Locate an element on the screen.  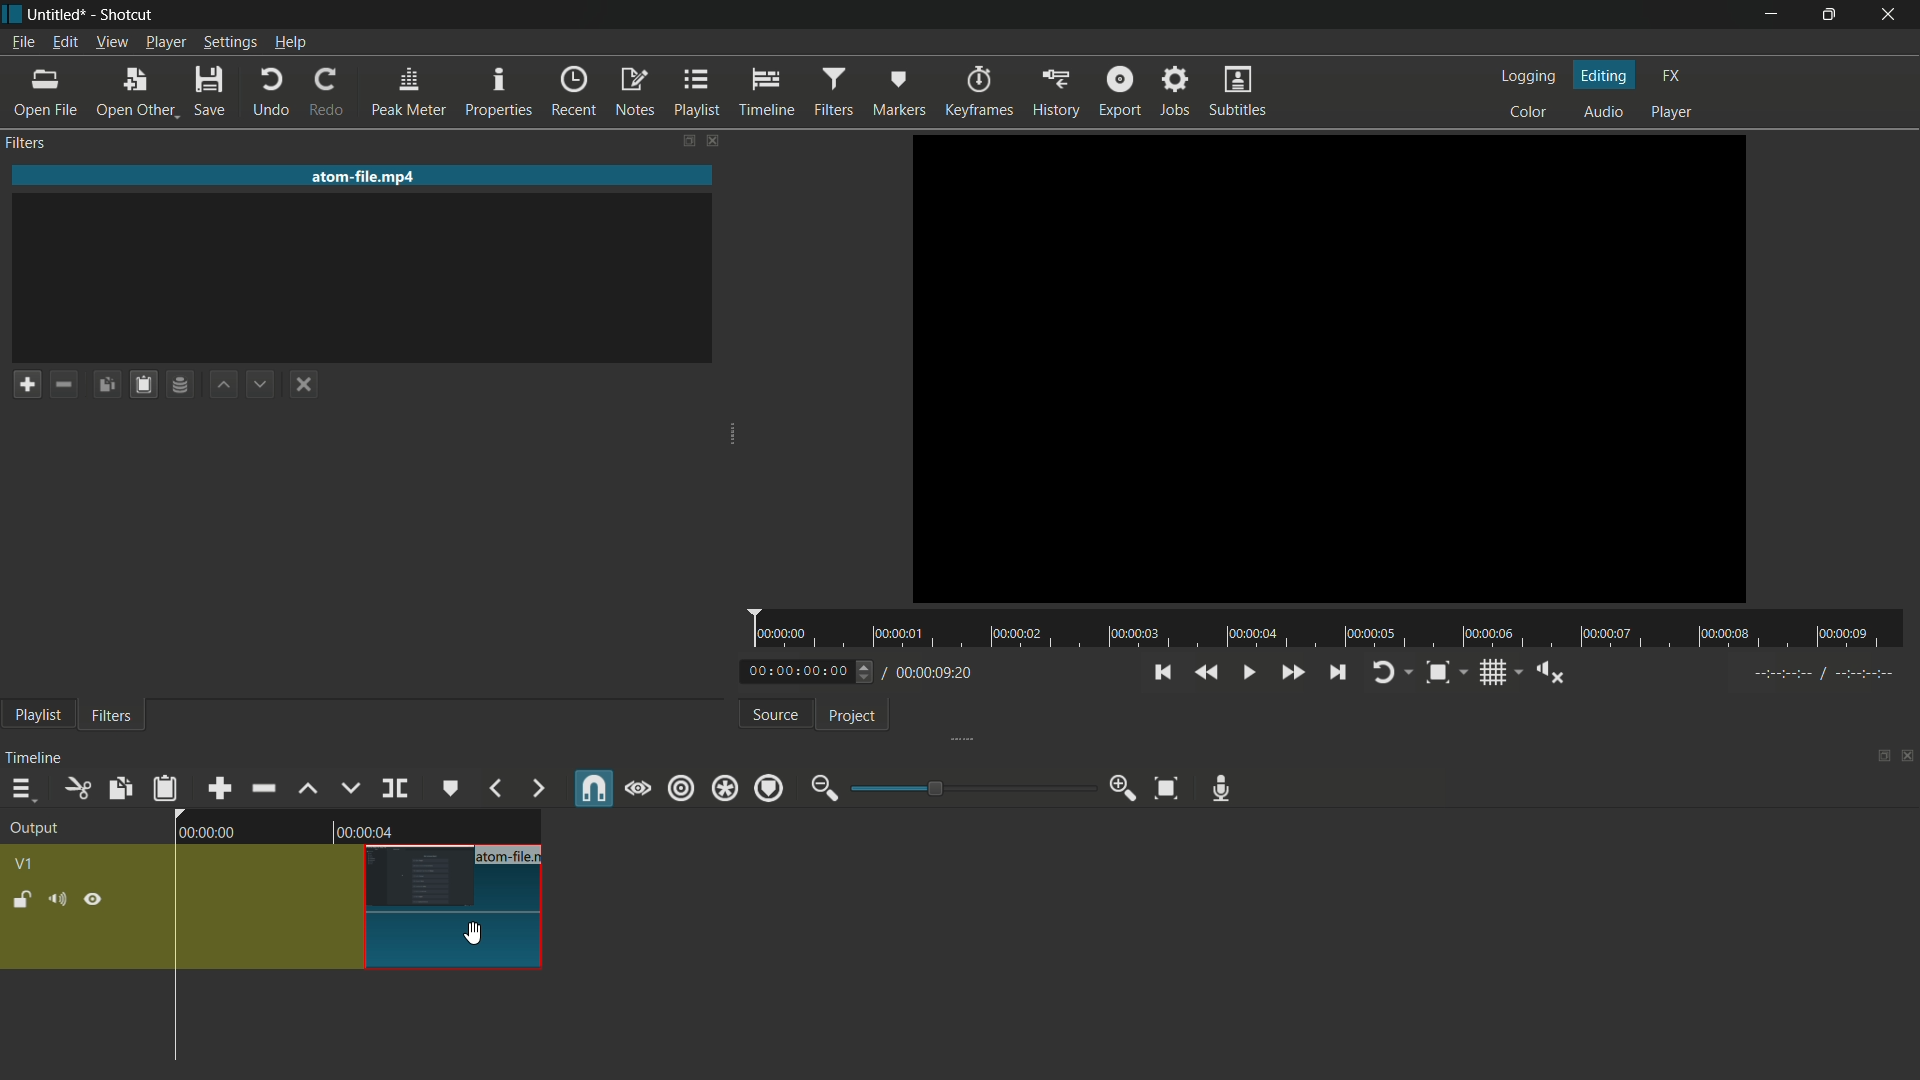
split at playhead is located at coordinates (394, 788).